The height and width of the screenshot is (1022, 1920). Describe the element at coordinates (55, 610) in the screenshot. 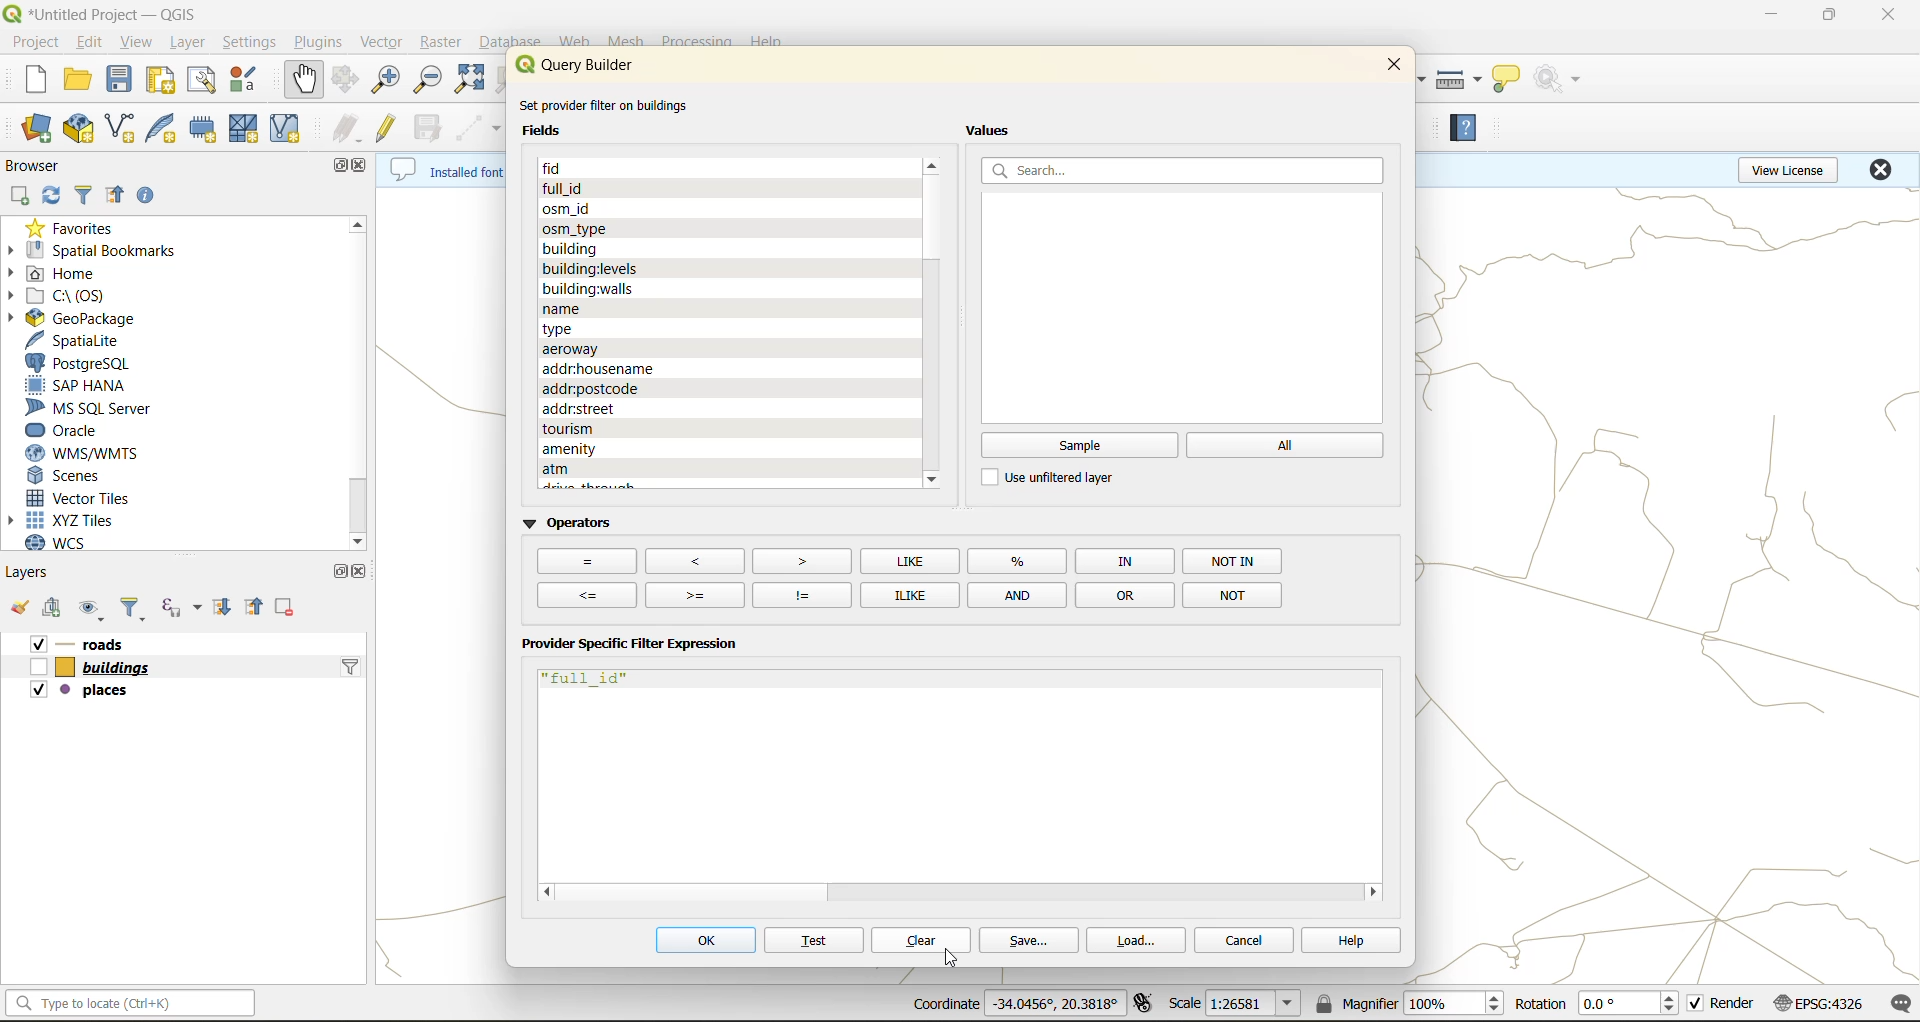

I see `add` at that location.